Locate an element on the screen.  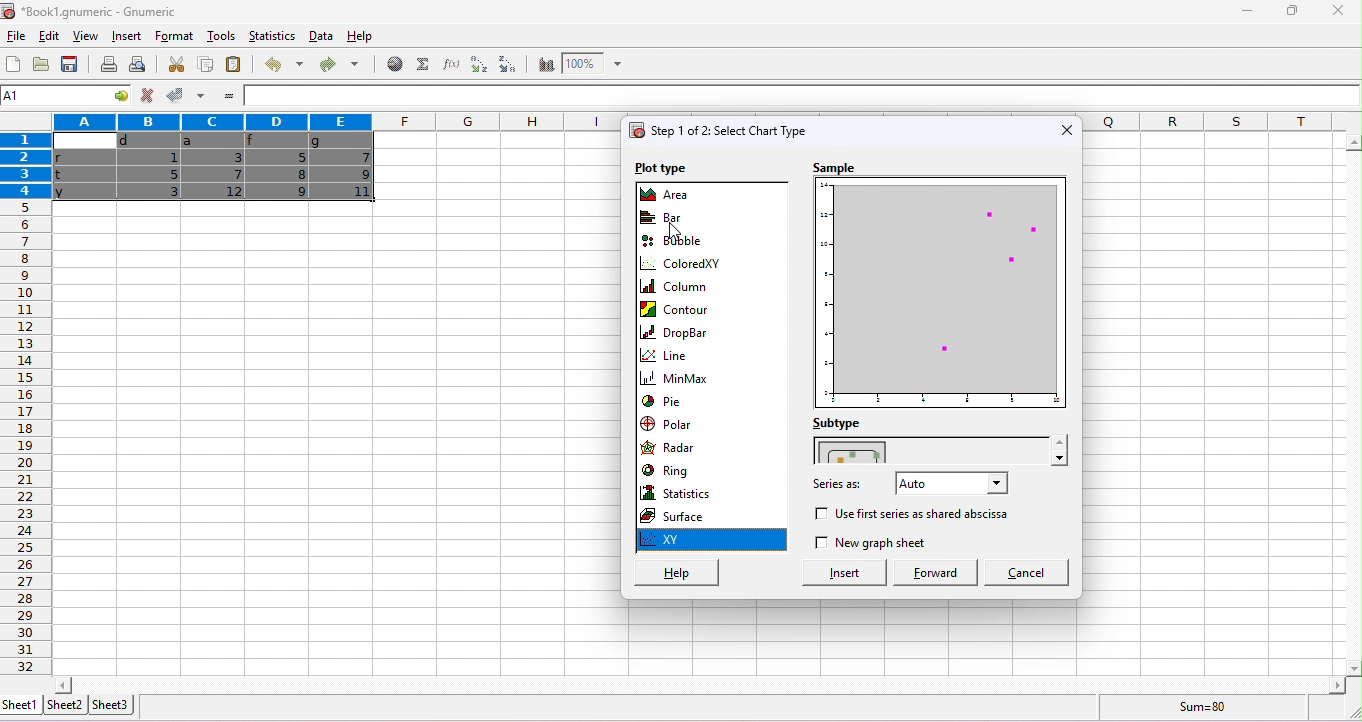
close is located at coordinates (1339, 13).